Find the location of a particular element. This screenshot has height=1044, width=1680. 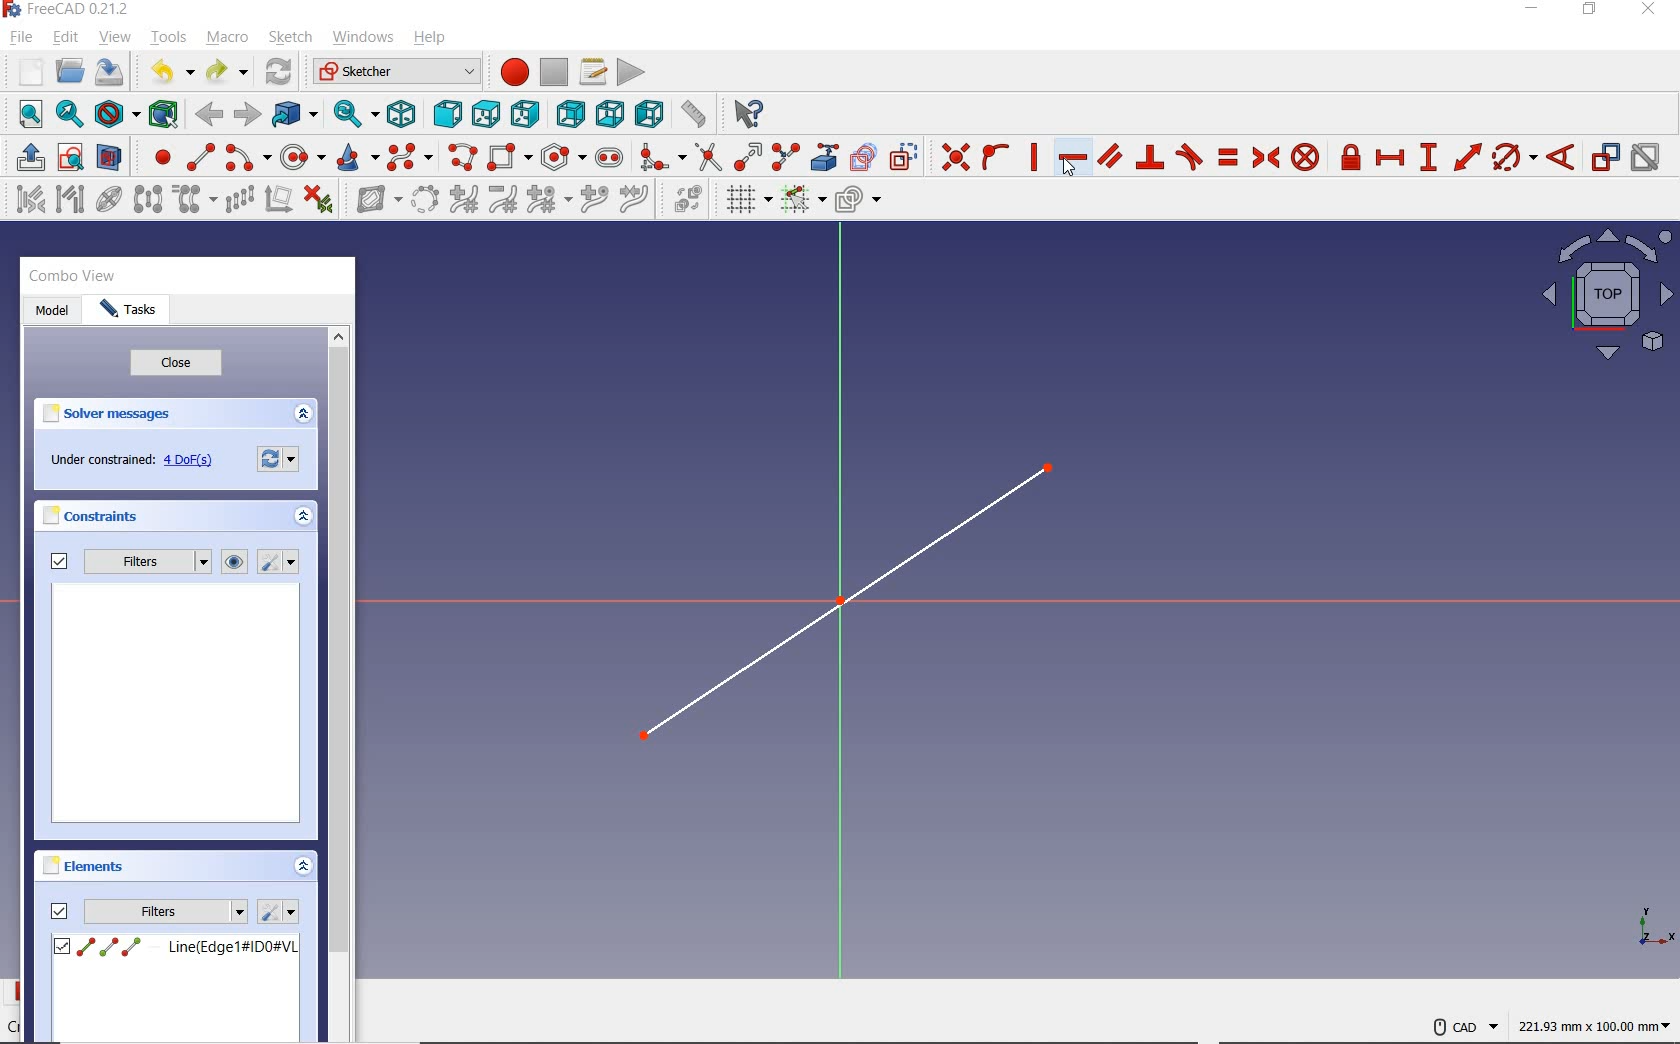

HELP is located at coordinates (431, 38).